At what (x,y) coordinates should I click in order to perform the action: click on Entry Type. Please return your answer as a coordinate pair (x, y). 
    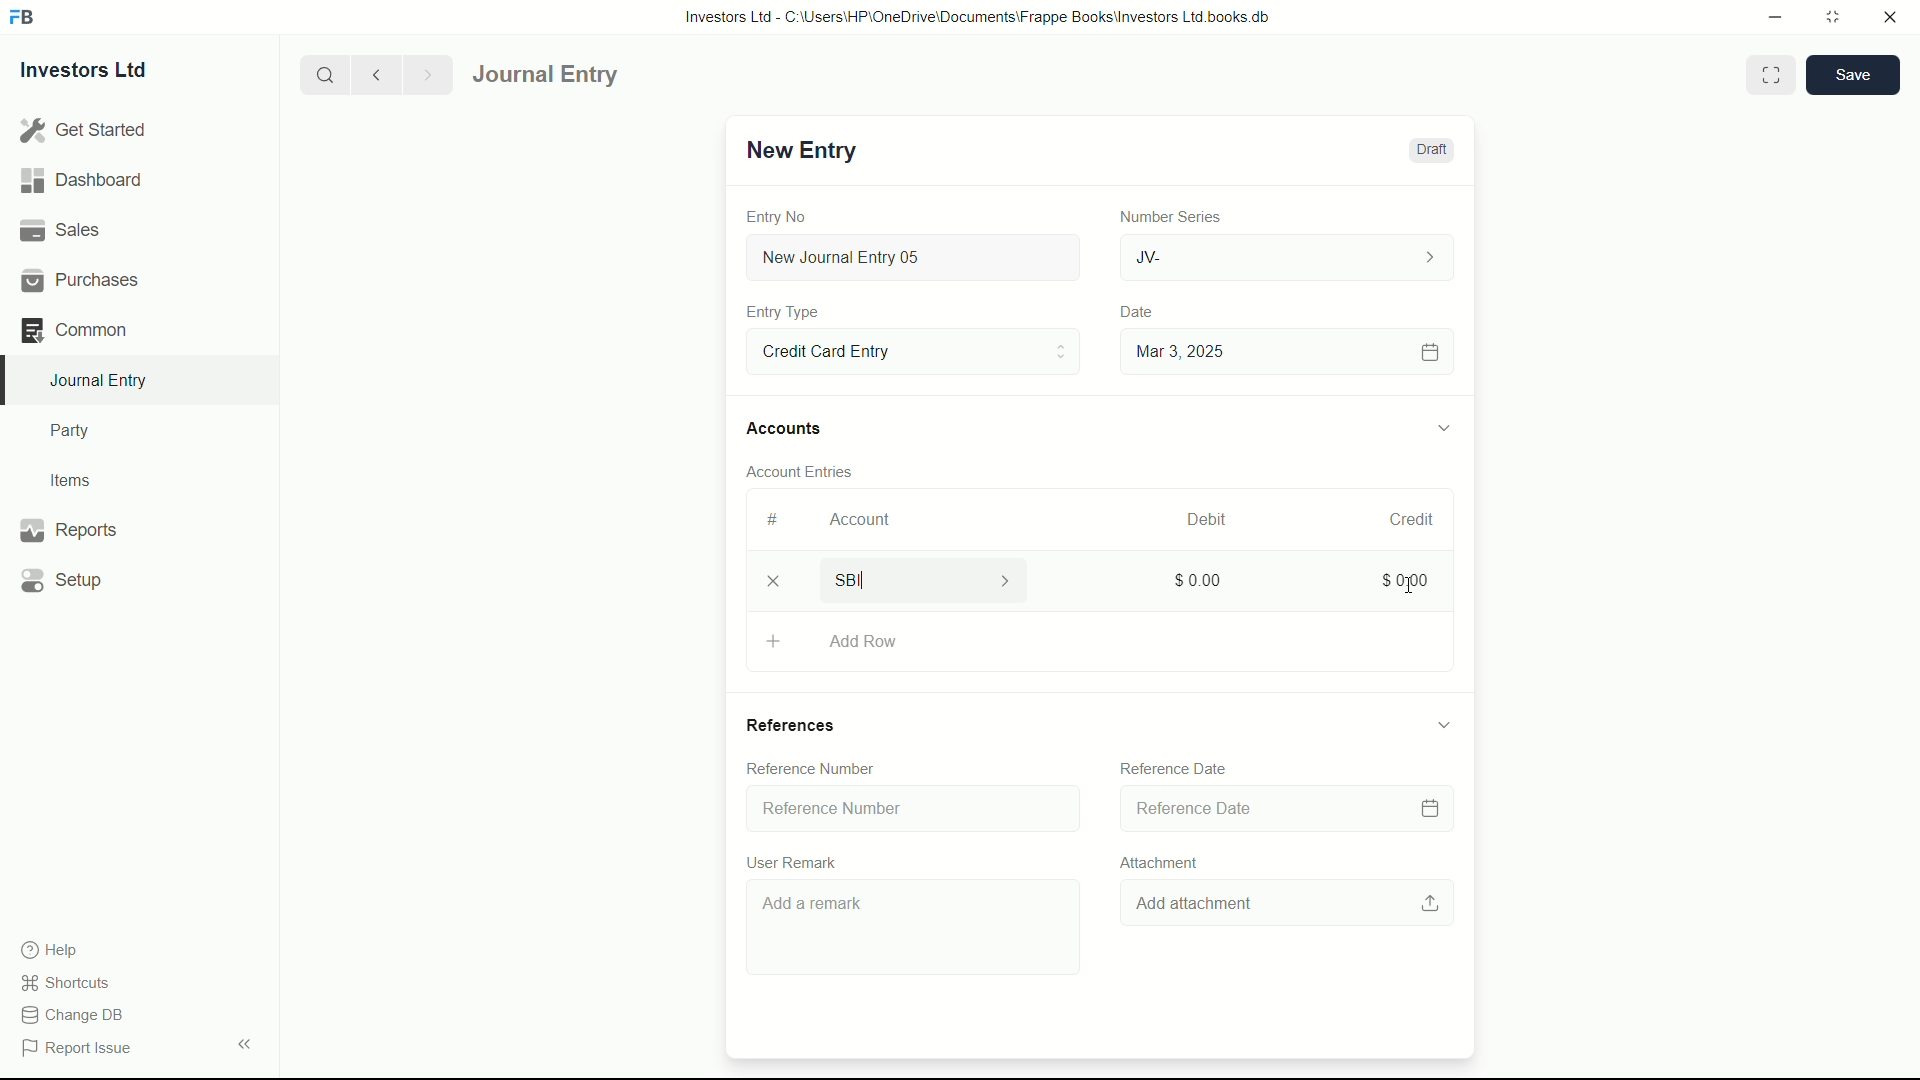
    Looking at the image, I should click on (911, 350).